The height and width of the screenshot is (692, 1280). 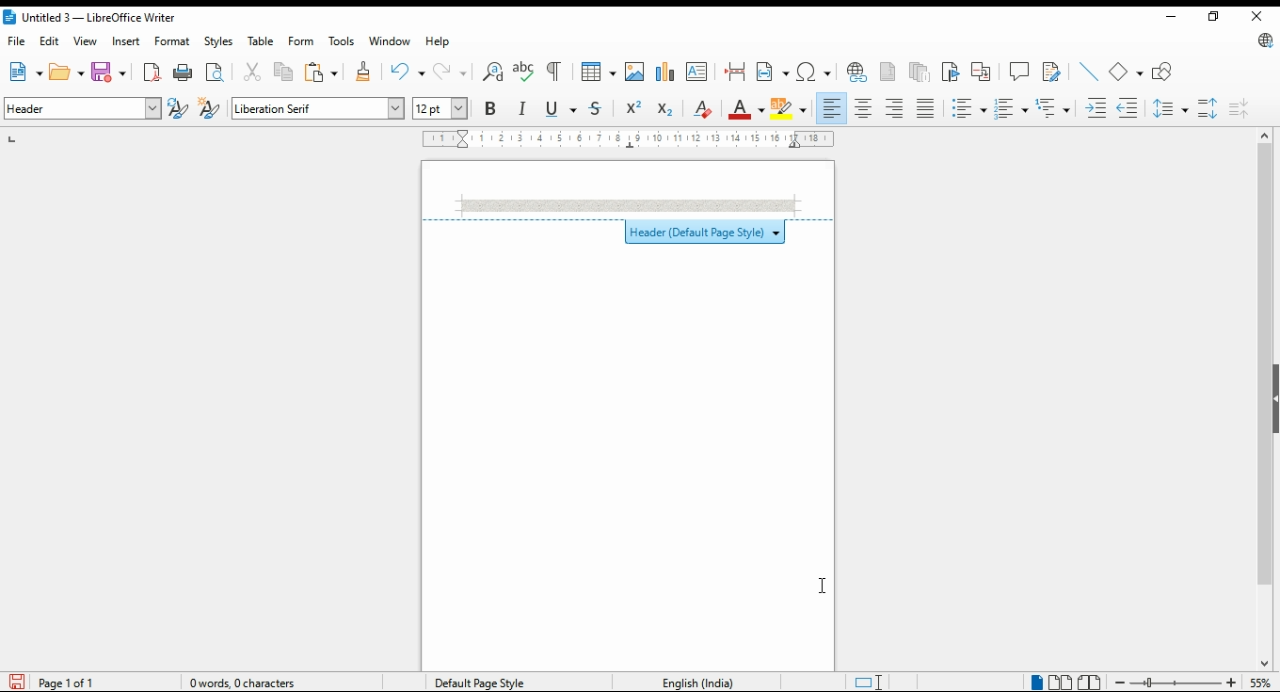 What do you see at coordinates (1127, 72) in the screenshot?
I see `basic shape` at bounding box center [1127, 72].